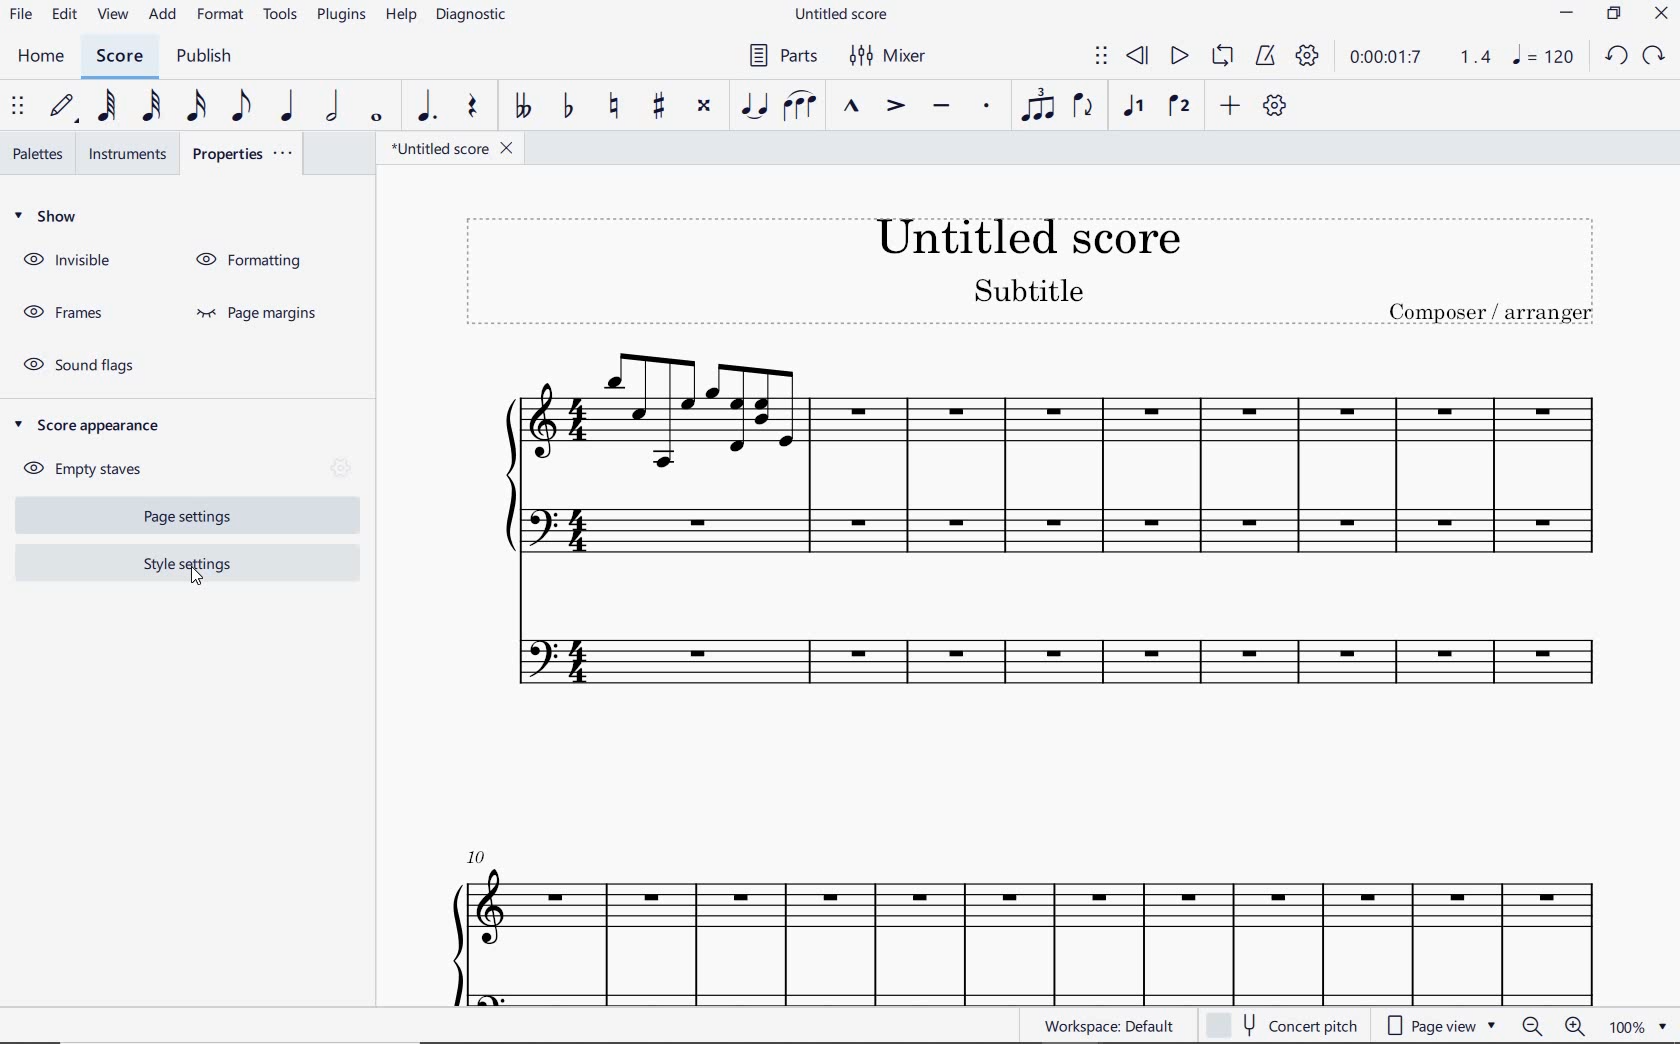 The width and height of the screenshot is (1680, 1044). Describe the element at coordinates (62, 310) in the screenshot. I see `FRAMES` at that location.